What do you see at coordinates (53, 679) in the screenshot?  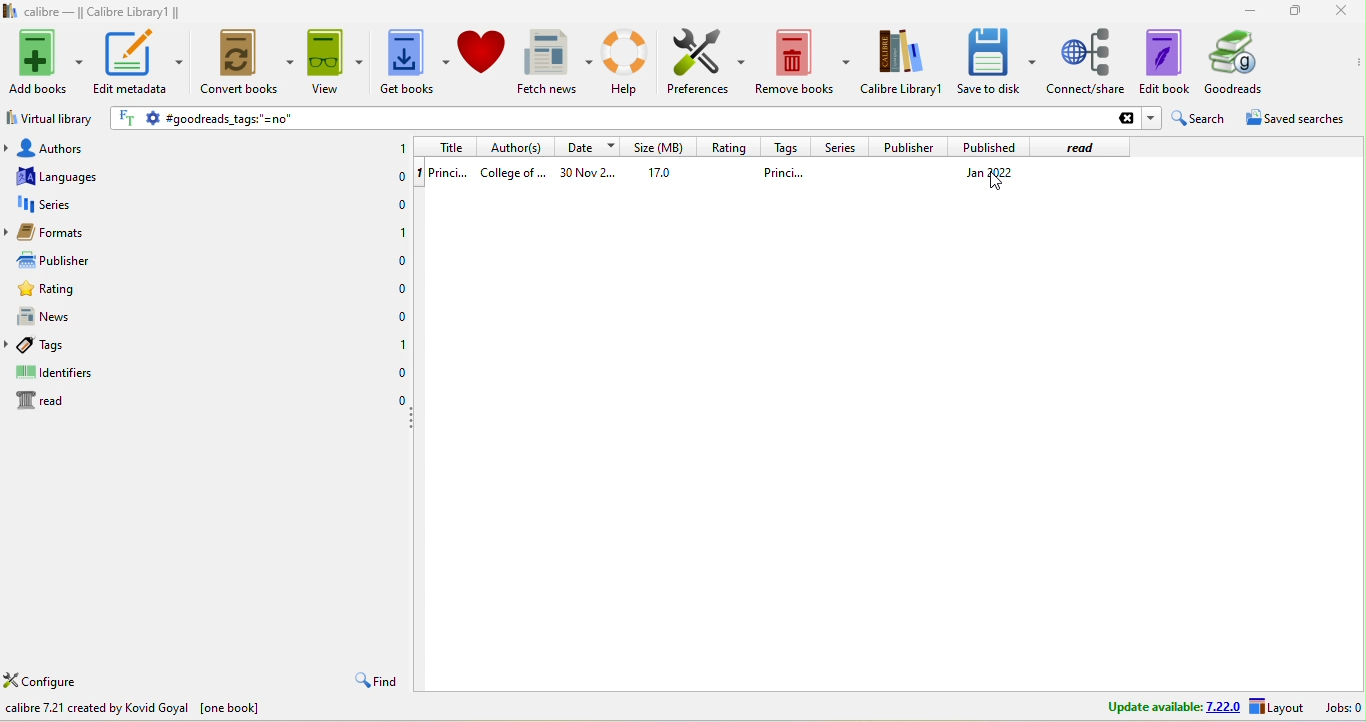 I see `configure` at bounding box center [53, 679].